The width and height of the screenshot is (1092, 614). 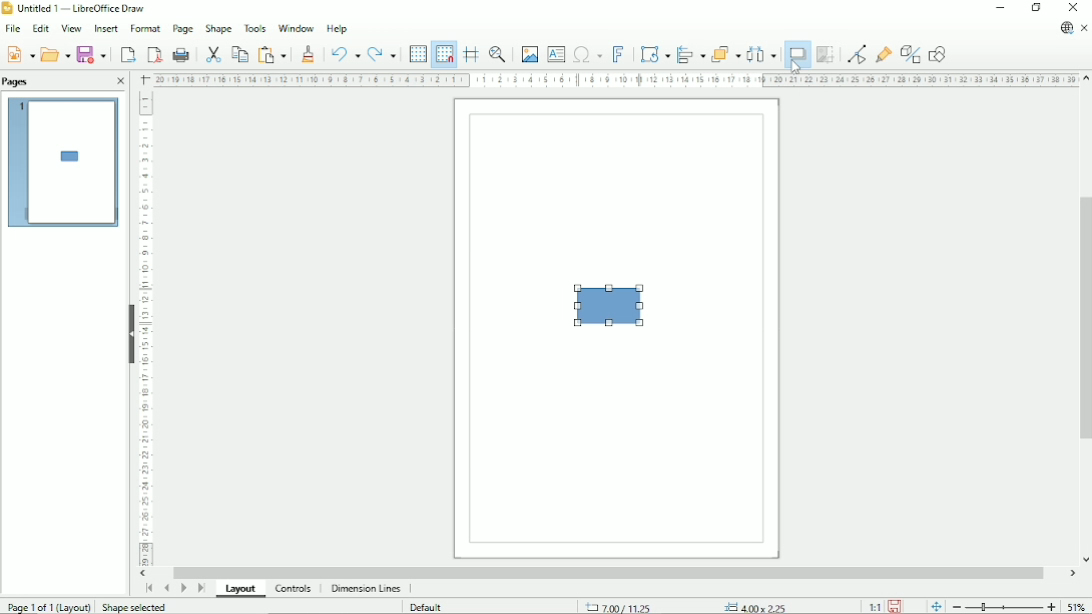 What do you see at coordinates (272, 54) in the screenshot?
I see `Paste` at bounding box center [272, 54].